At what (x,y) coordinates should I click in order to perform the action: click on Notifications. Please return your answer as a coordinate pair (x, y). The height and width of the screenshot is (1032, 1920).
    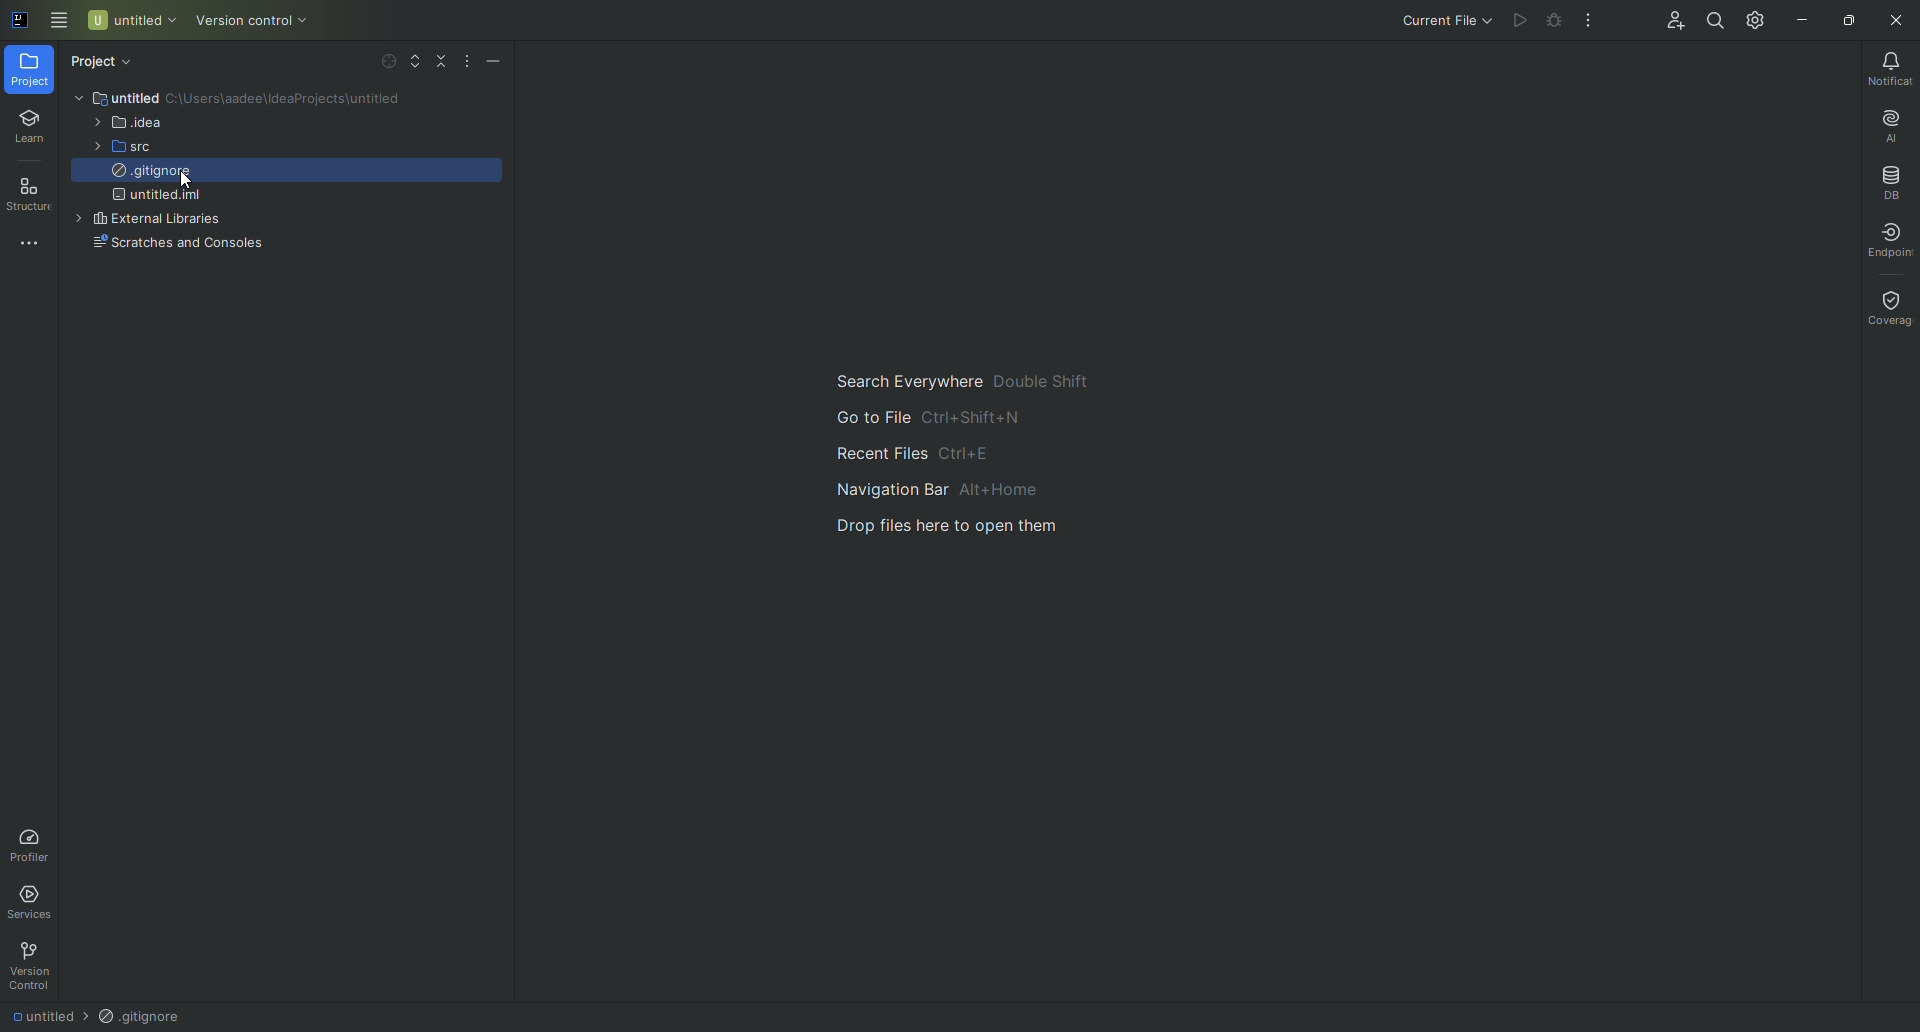
    Looking at the image, I should click on (1890, 69).